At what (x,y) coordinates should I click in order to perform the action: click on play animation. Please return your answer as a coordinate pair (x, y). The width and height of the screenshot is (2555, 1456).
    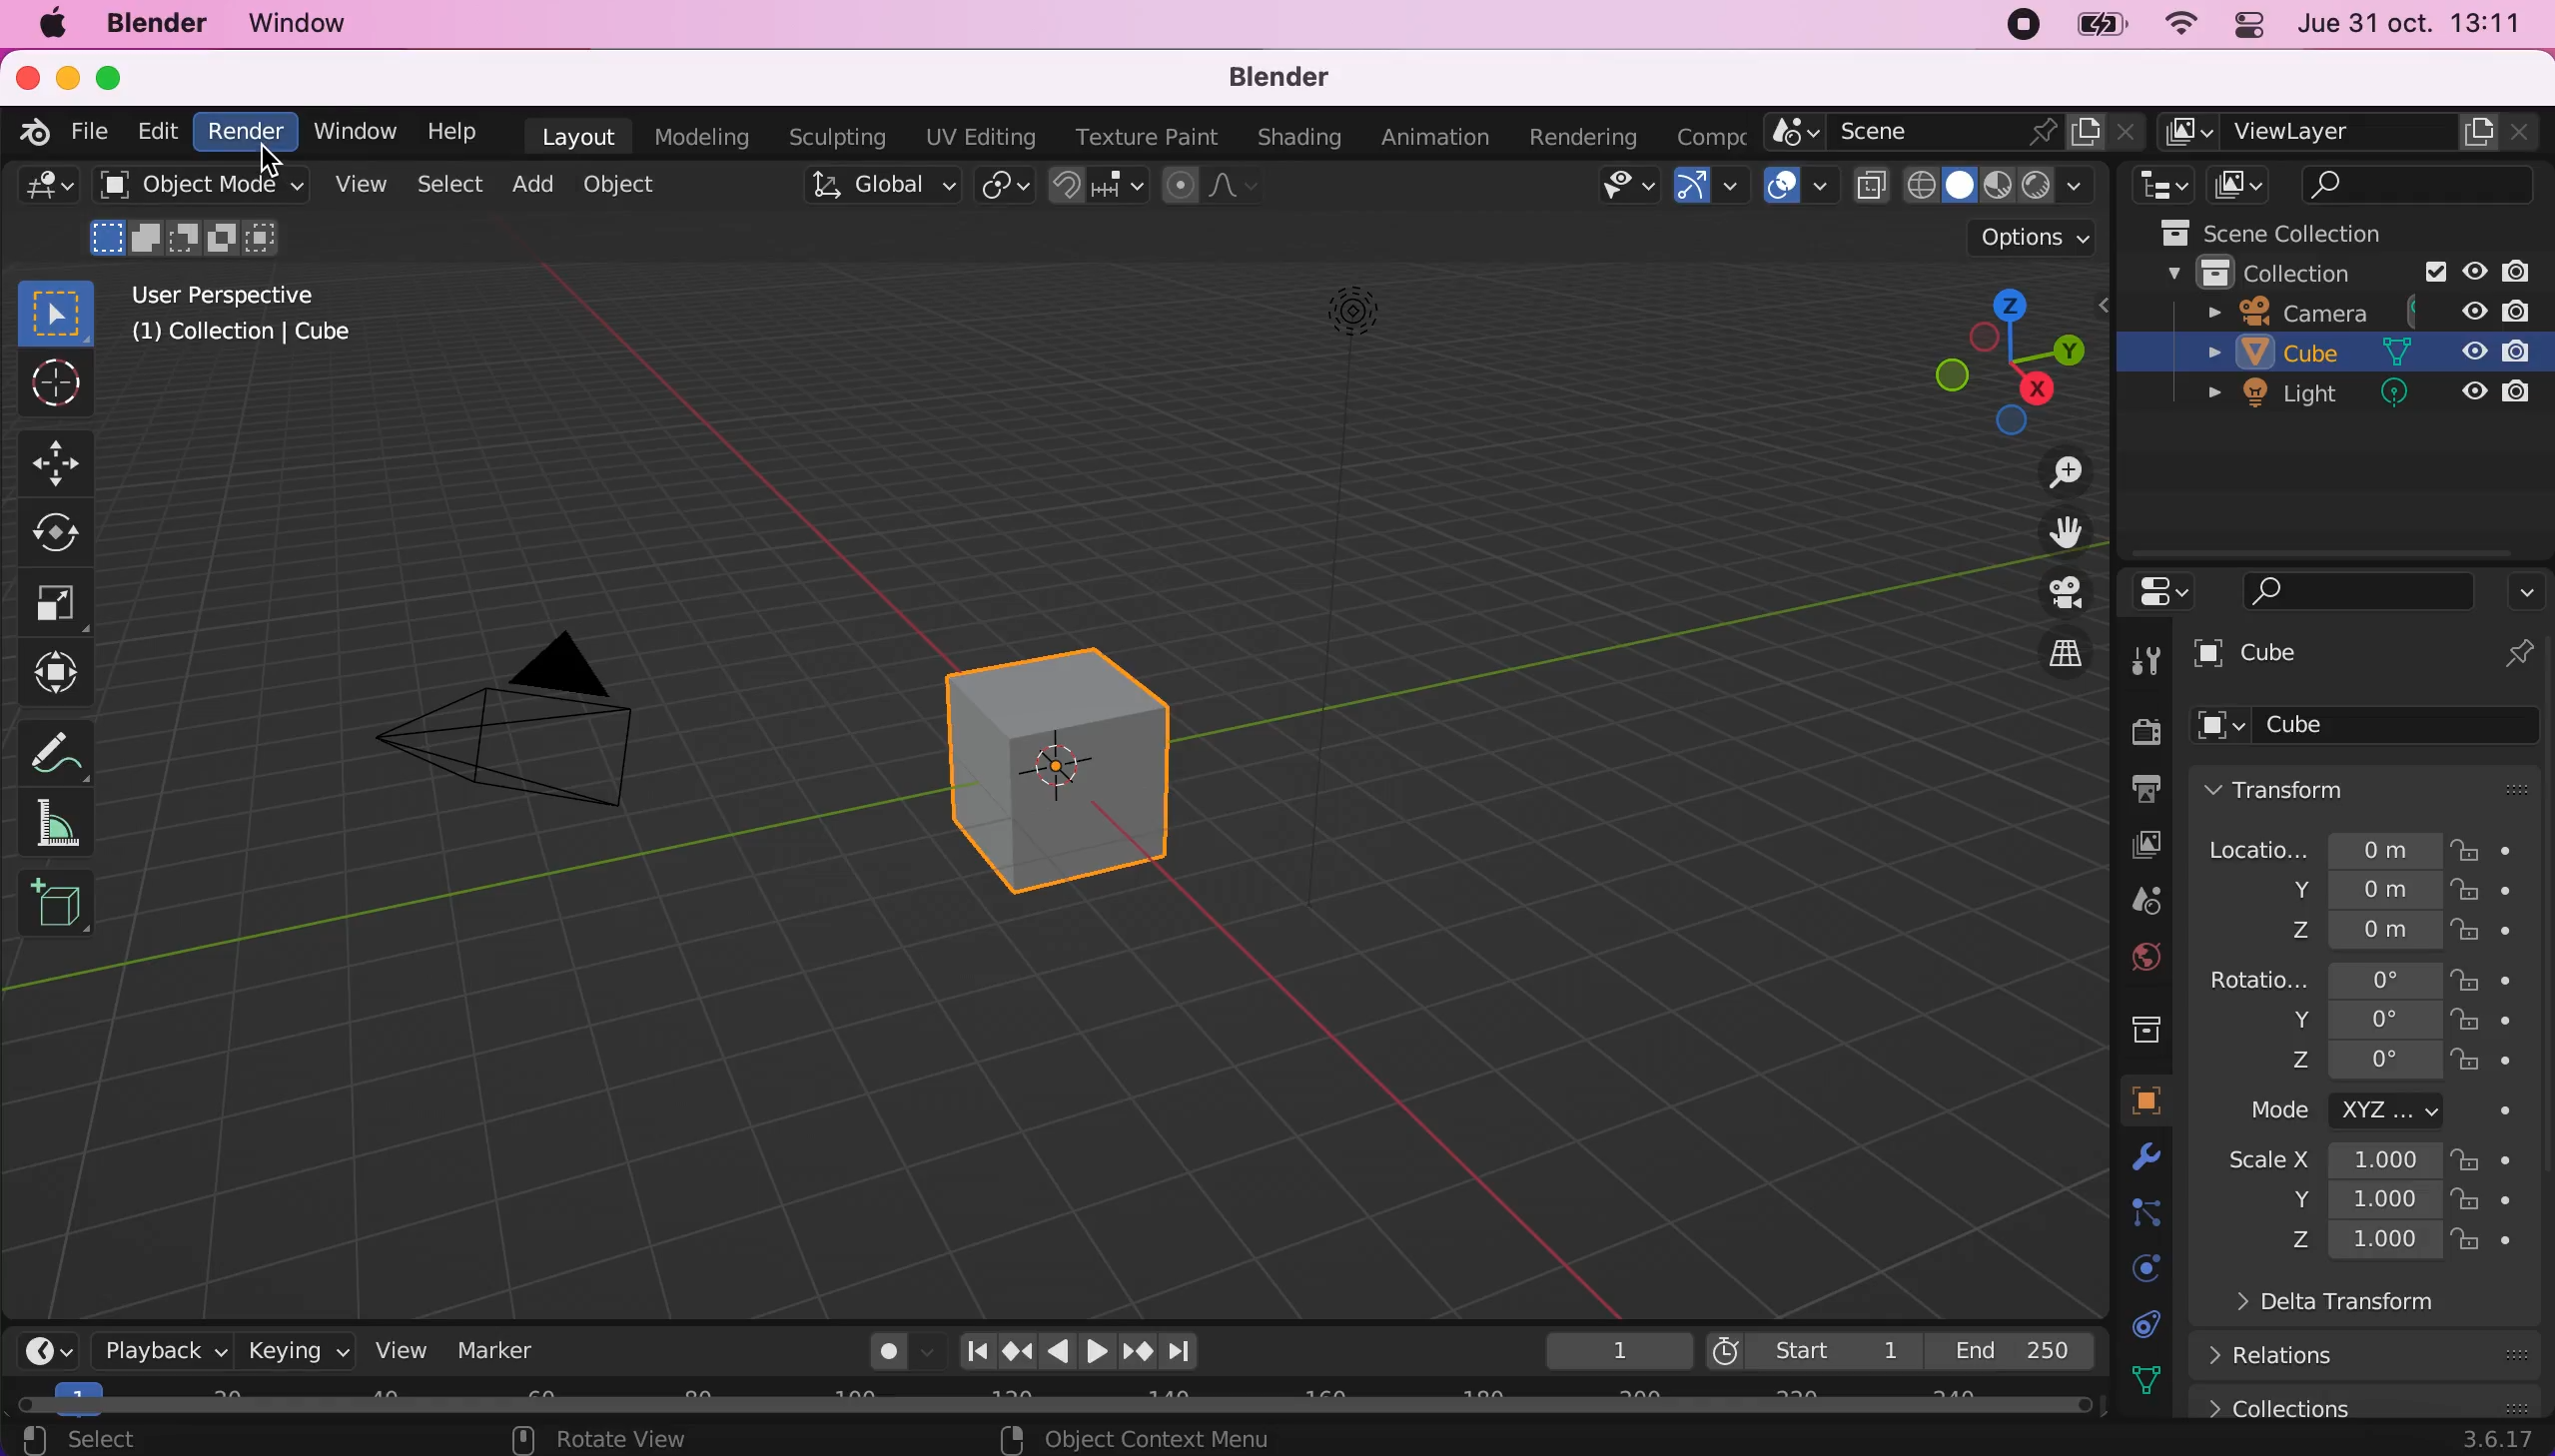
    Looking at the image, I should click on (1057, 1350).